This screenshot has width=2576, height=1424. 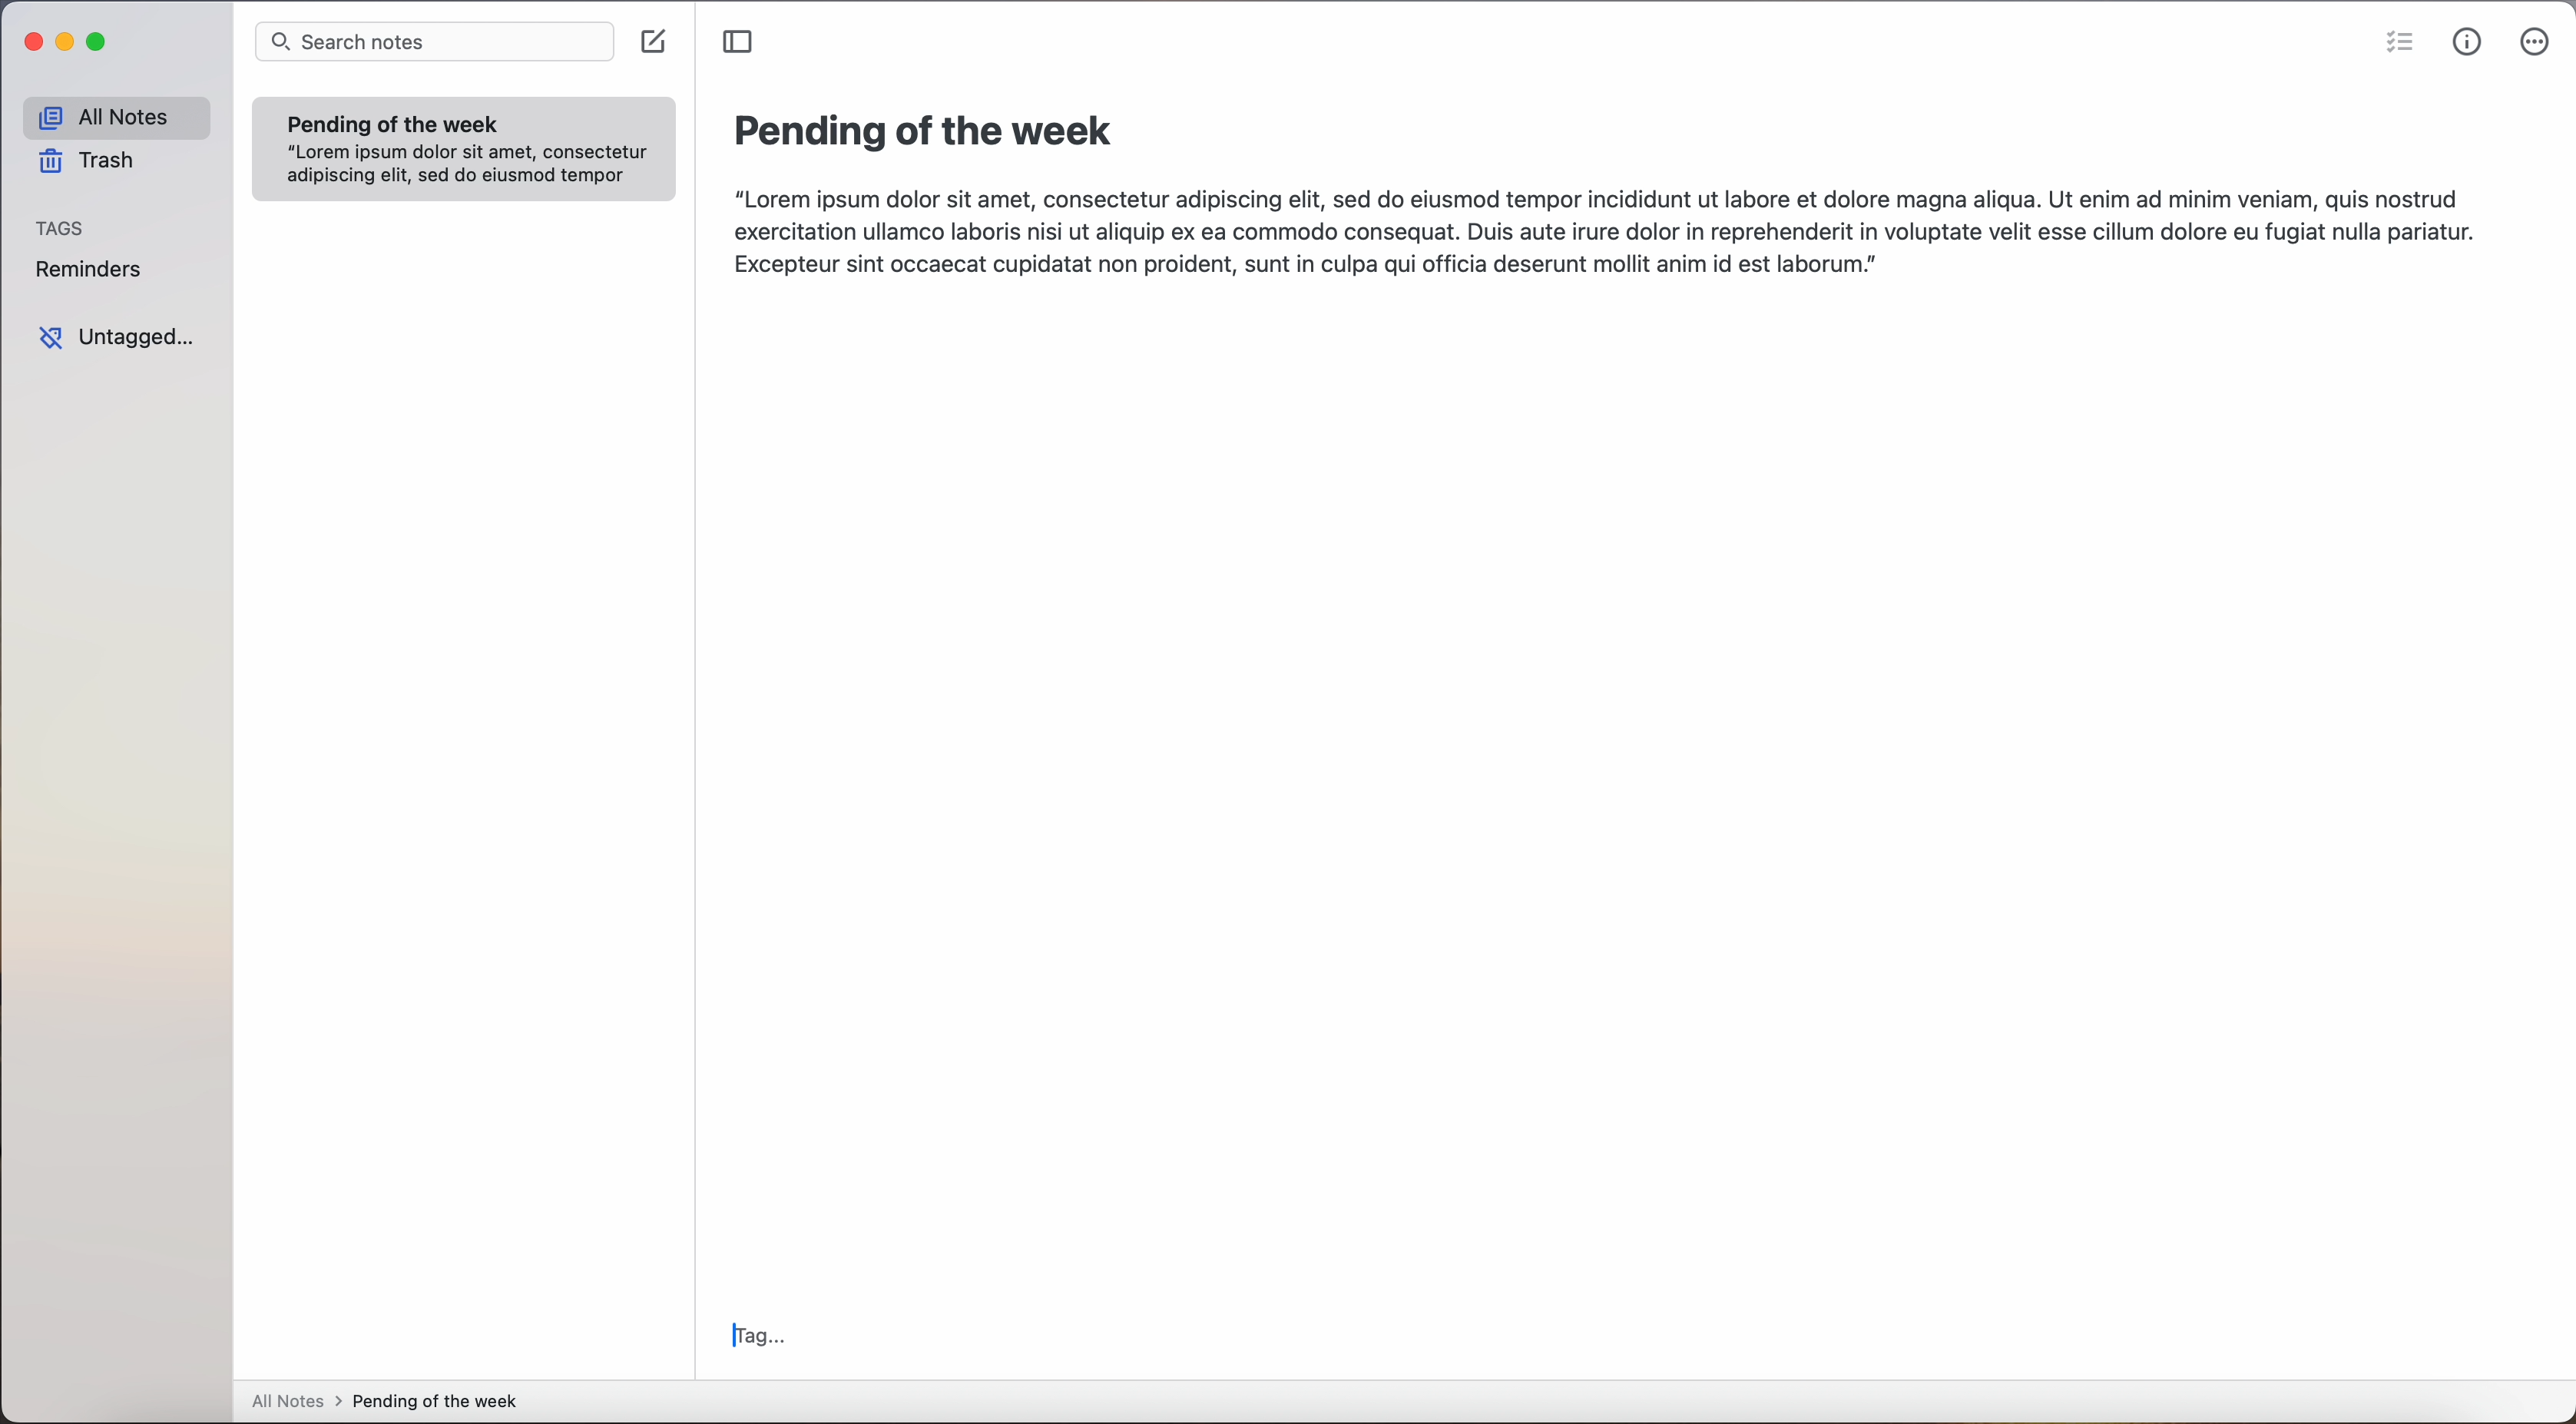 I want to click on reminders, so click(x=93, y=272).